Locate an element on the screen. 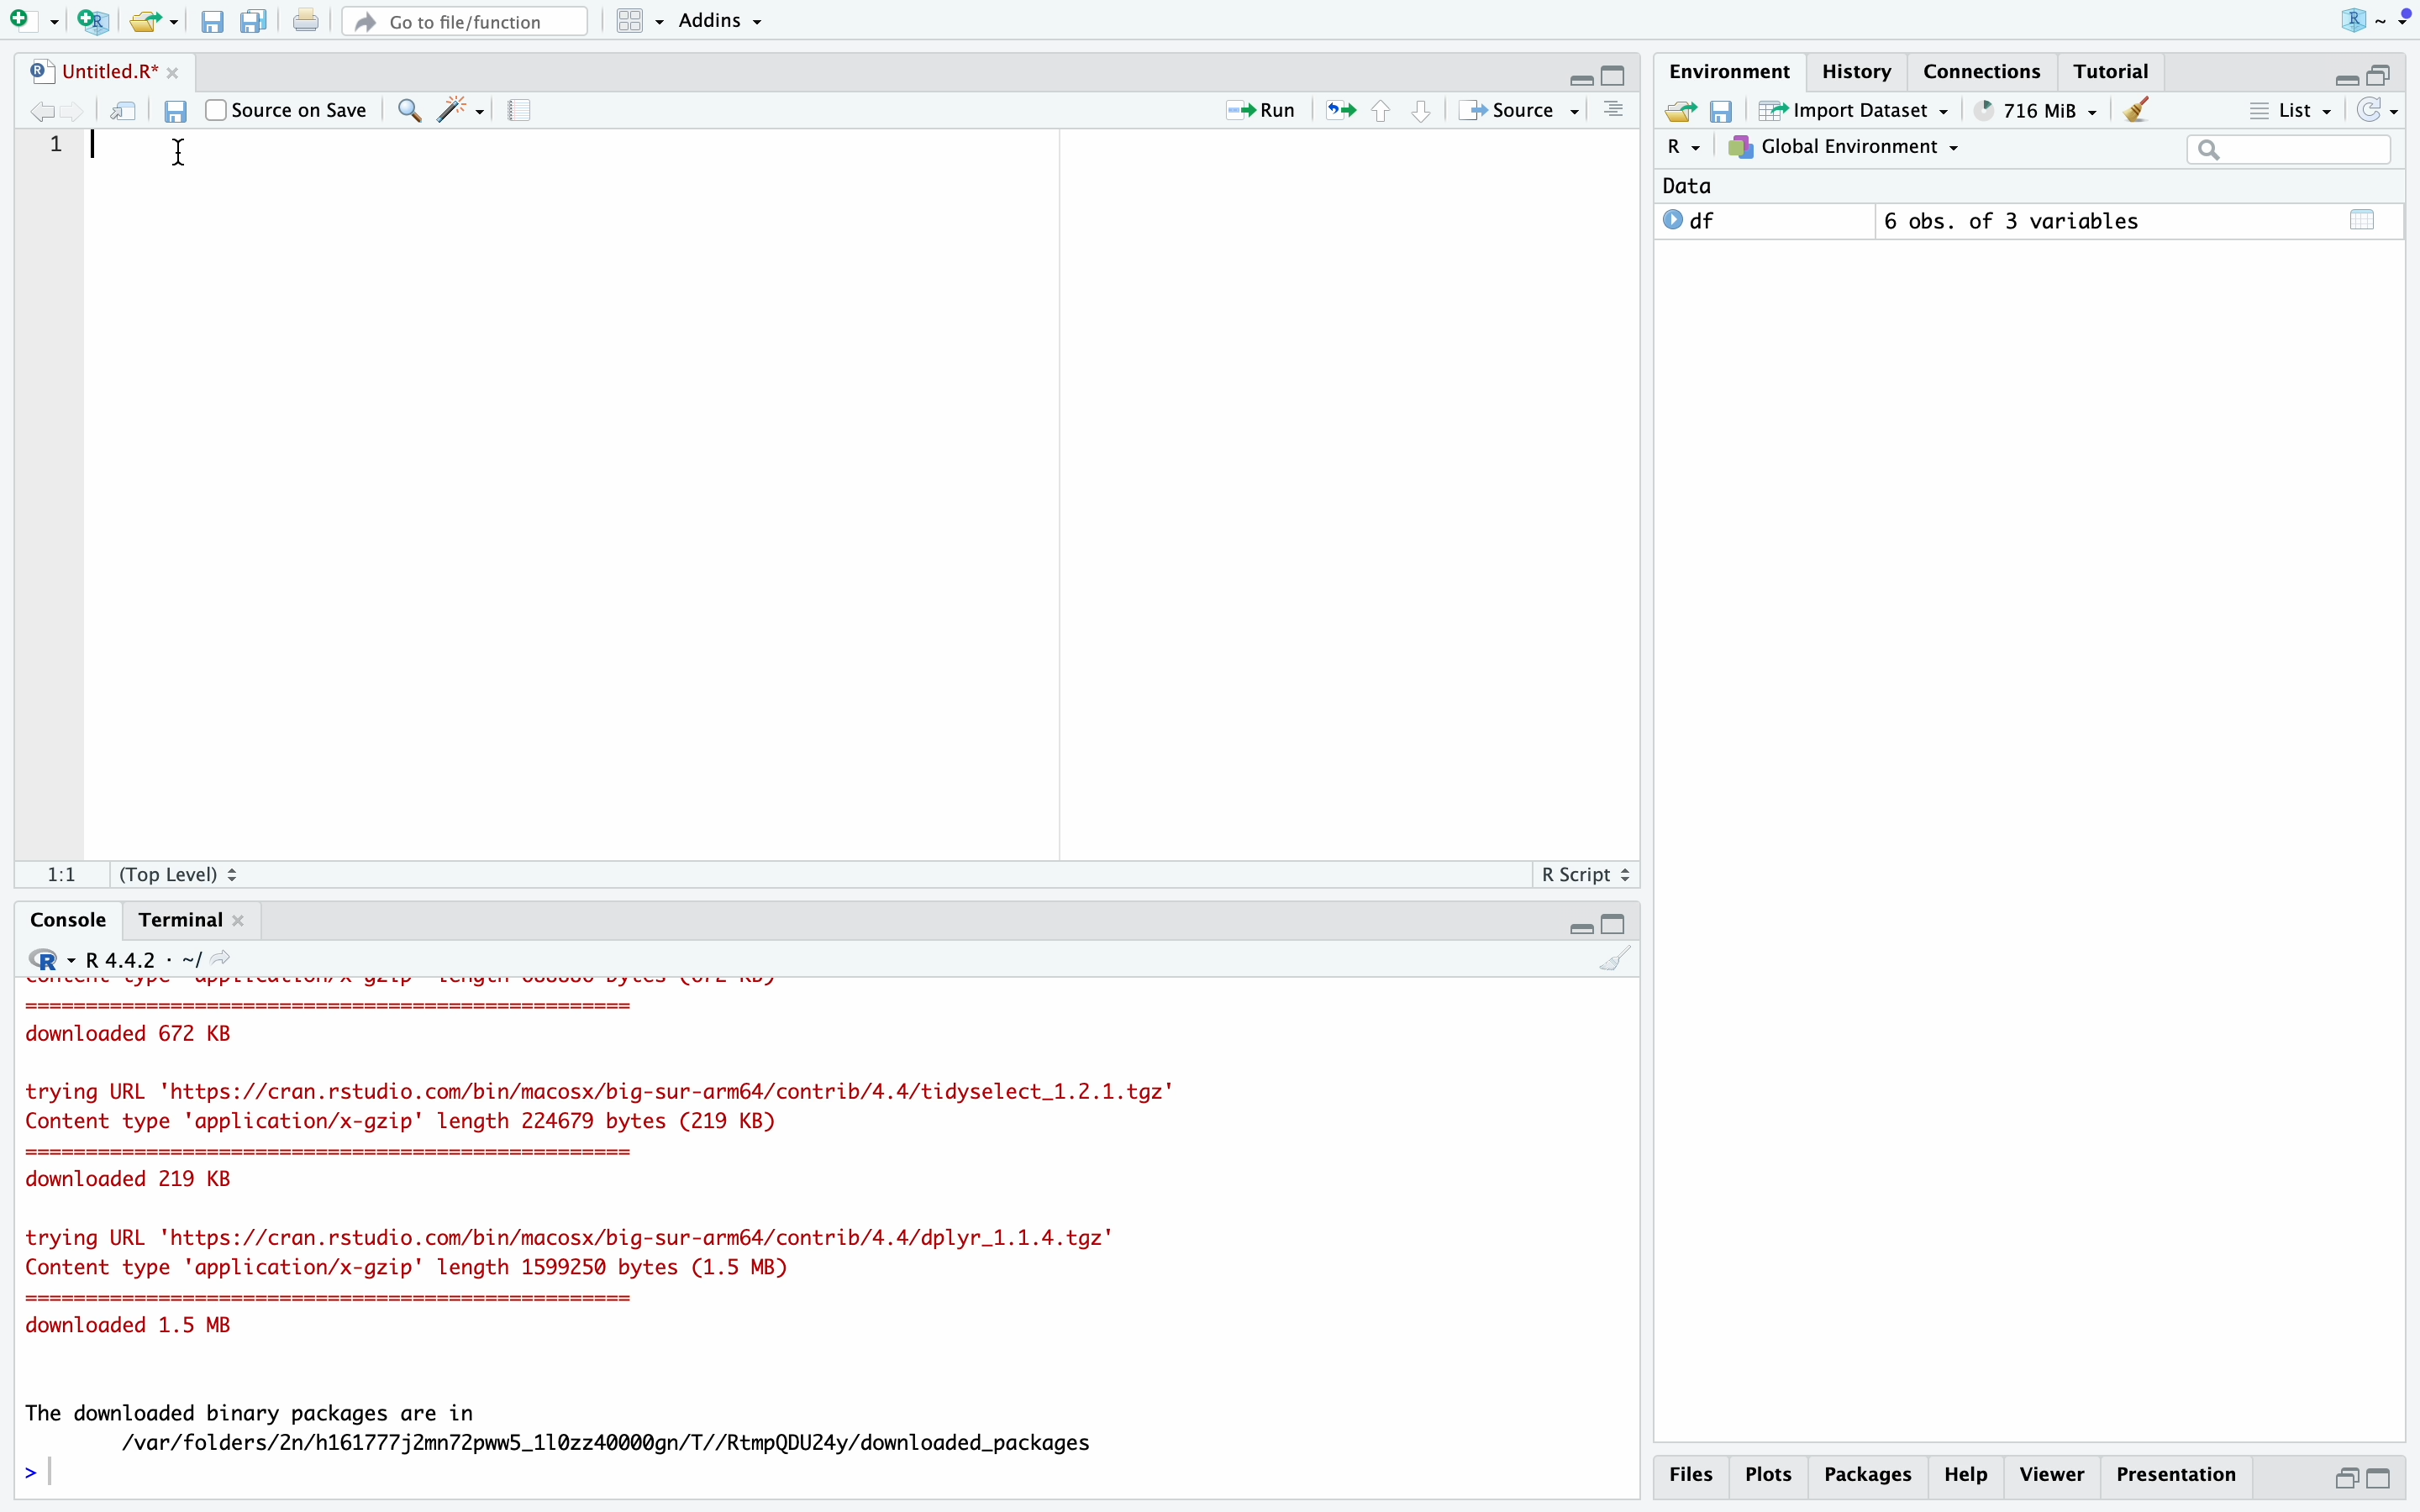  Console is located at coordinates (70, 919).